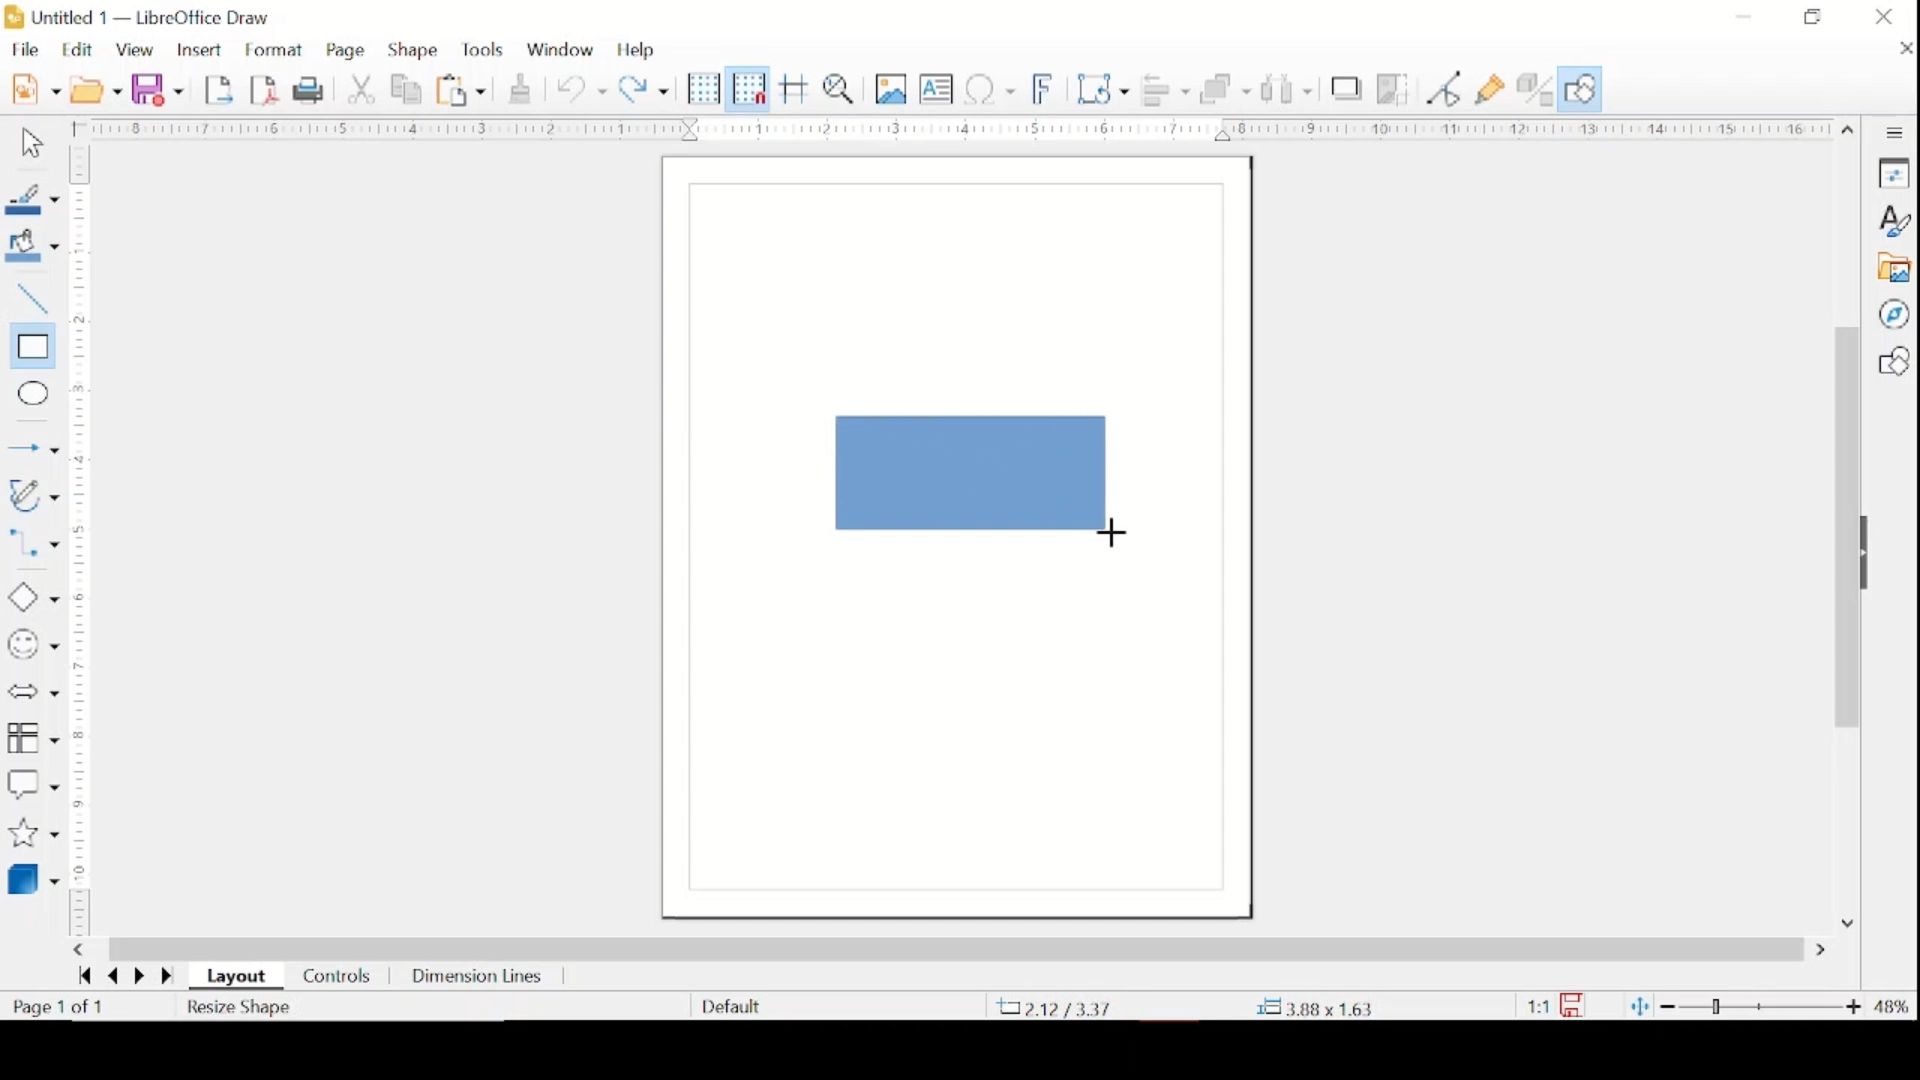  Describe the element at coordinates (582, 90) in the screenshot. I see `undo` at that location.